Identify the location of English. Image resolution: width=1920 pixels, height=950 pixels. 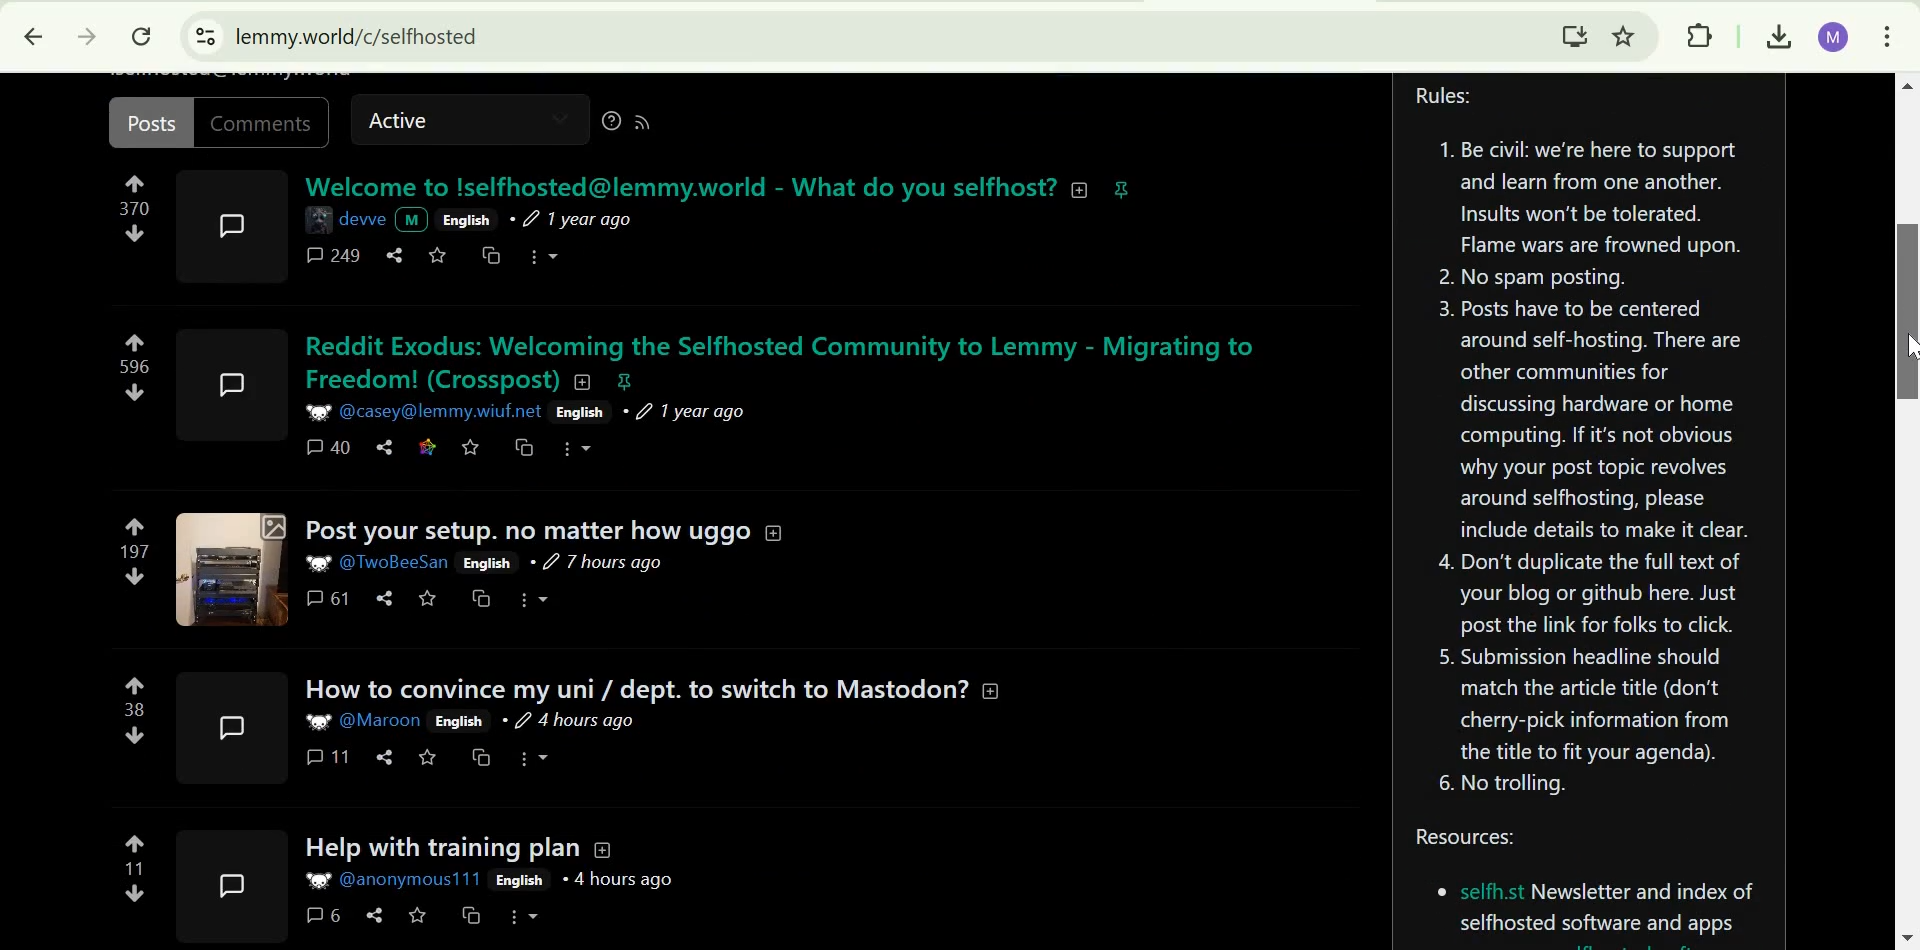
(488, 563).